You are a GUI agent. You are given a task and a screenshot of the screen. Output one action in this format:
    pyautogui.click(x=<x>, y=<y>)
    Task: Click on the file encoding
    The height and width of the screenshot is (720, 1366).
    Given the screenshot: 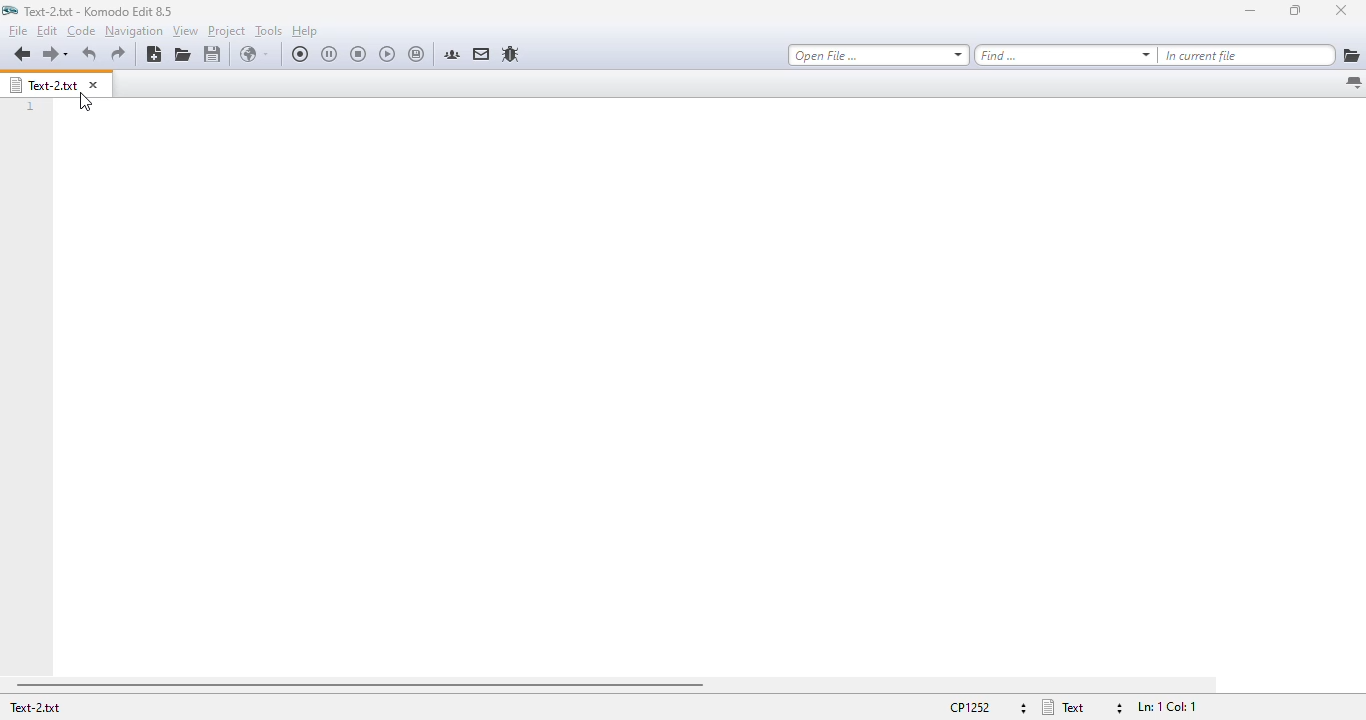 What is the action you would take?
    pyautogui.click(x=988, y=707)
    